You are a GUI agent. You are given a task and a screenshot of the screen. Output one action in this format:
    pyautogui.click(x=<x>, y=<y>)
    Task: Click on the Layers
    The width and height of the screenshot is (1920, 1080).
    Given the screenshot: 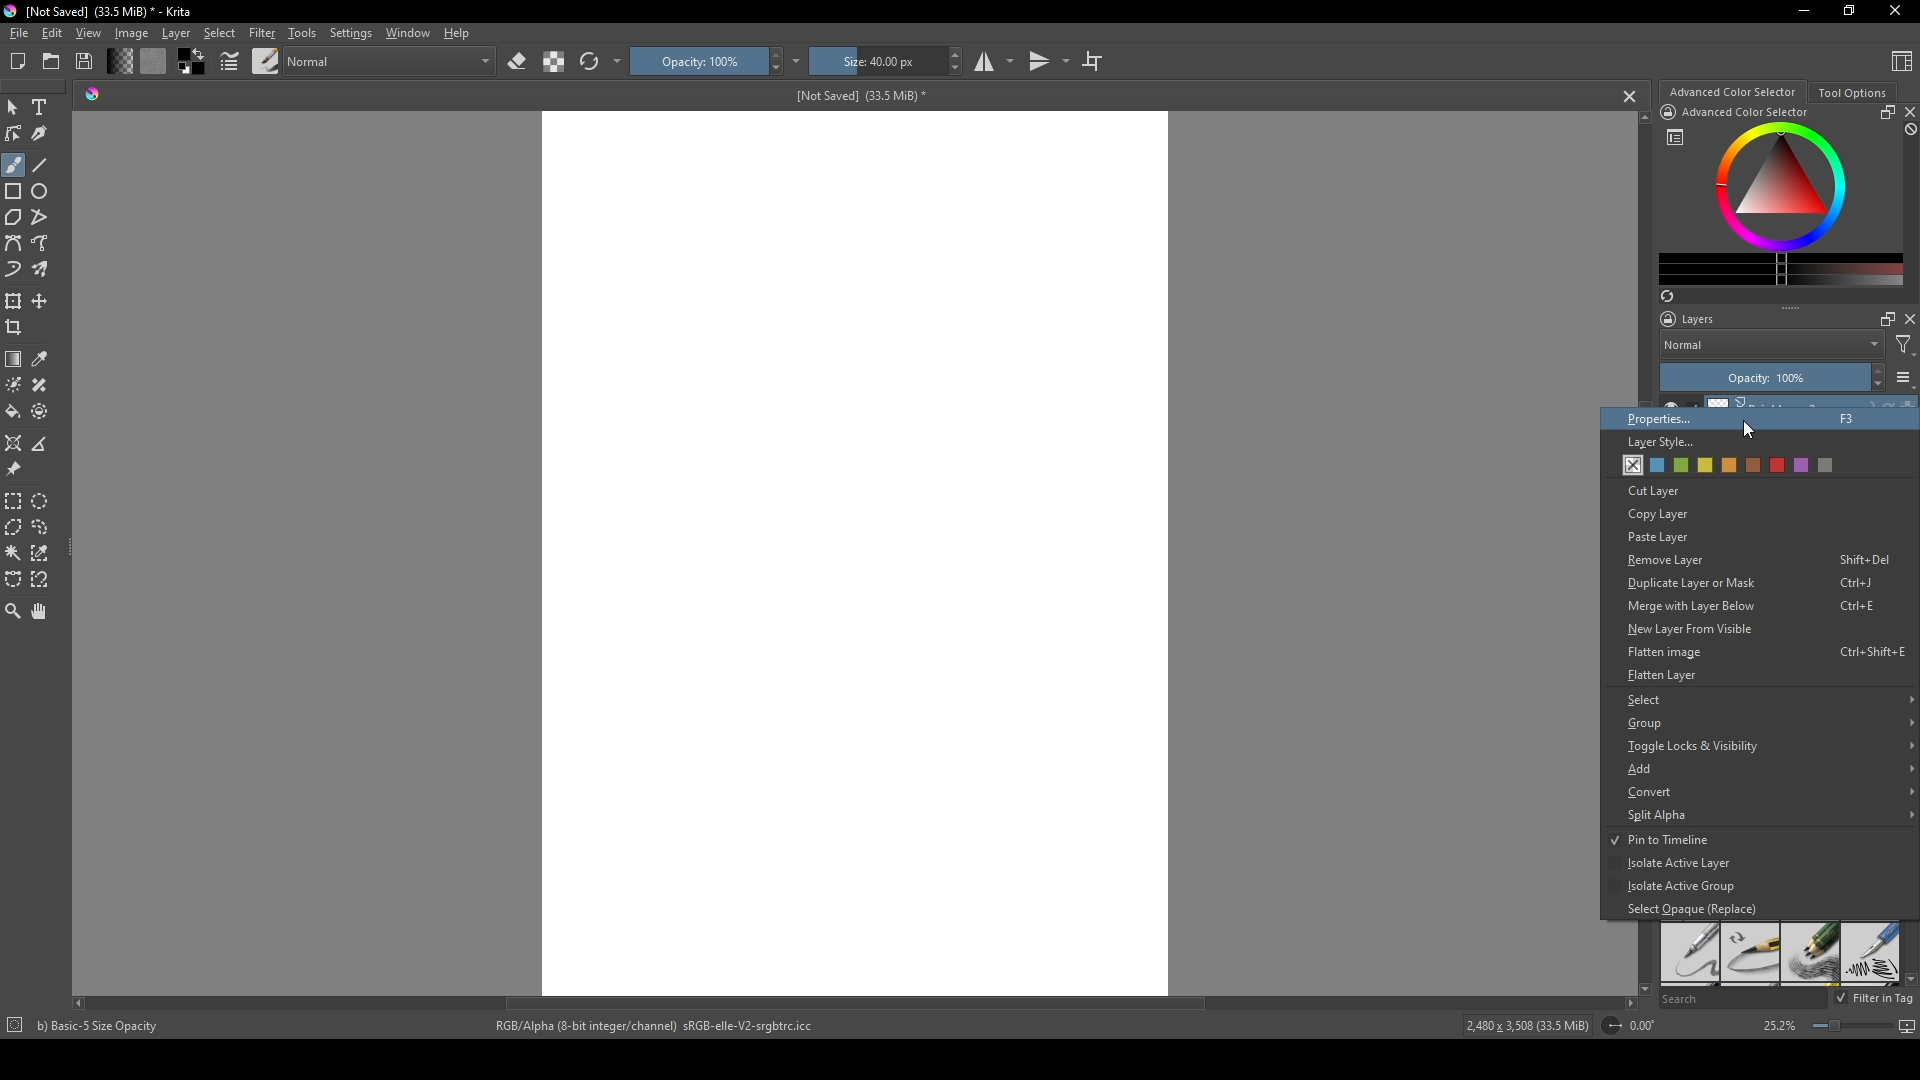 What is the action you would take?
    pyautogui.click(x=1693, y=319)
    